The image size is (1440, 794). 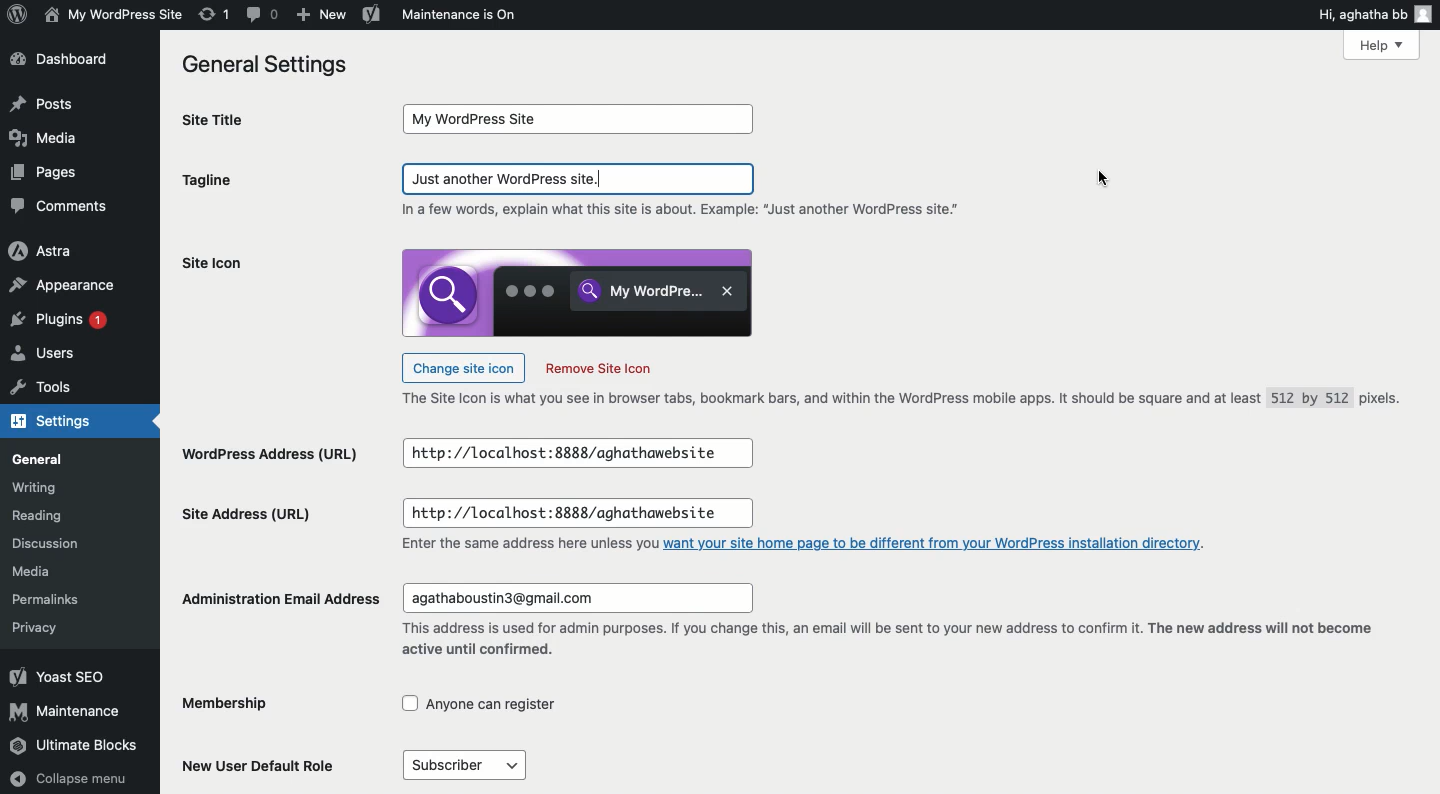 What do you see at coordinates (372, 13) in the screenshot?
I see `Yoast` at bounding box center [372, 13].